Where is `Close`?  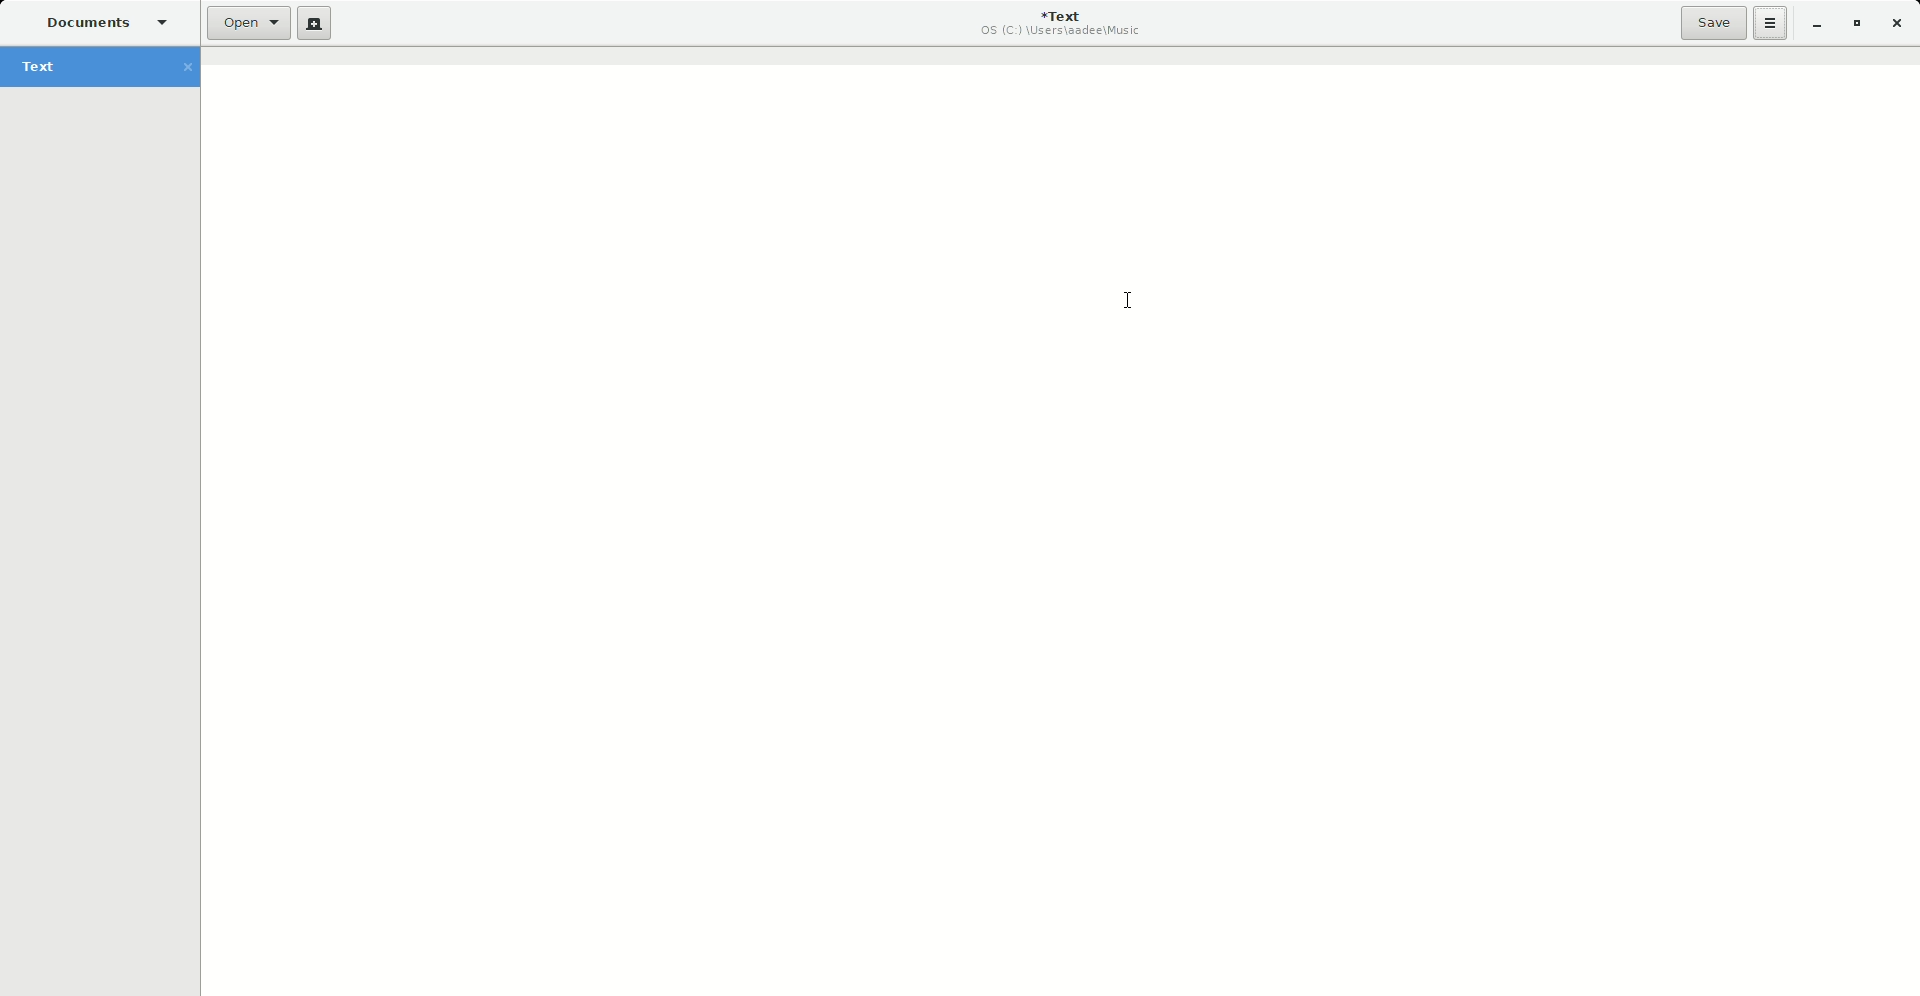
Close is located at coordinates (1898, 24).